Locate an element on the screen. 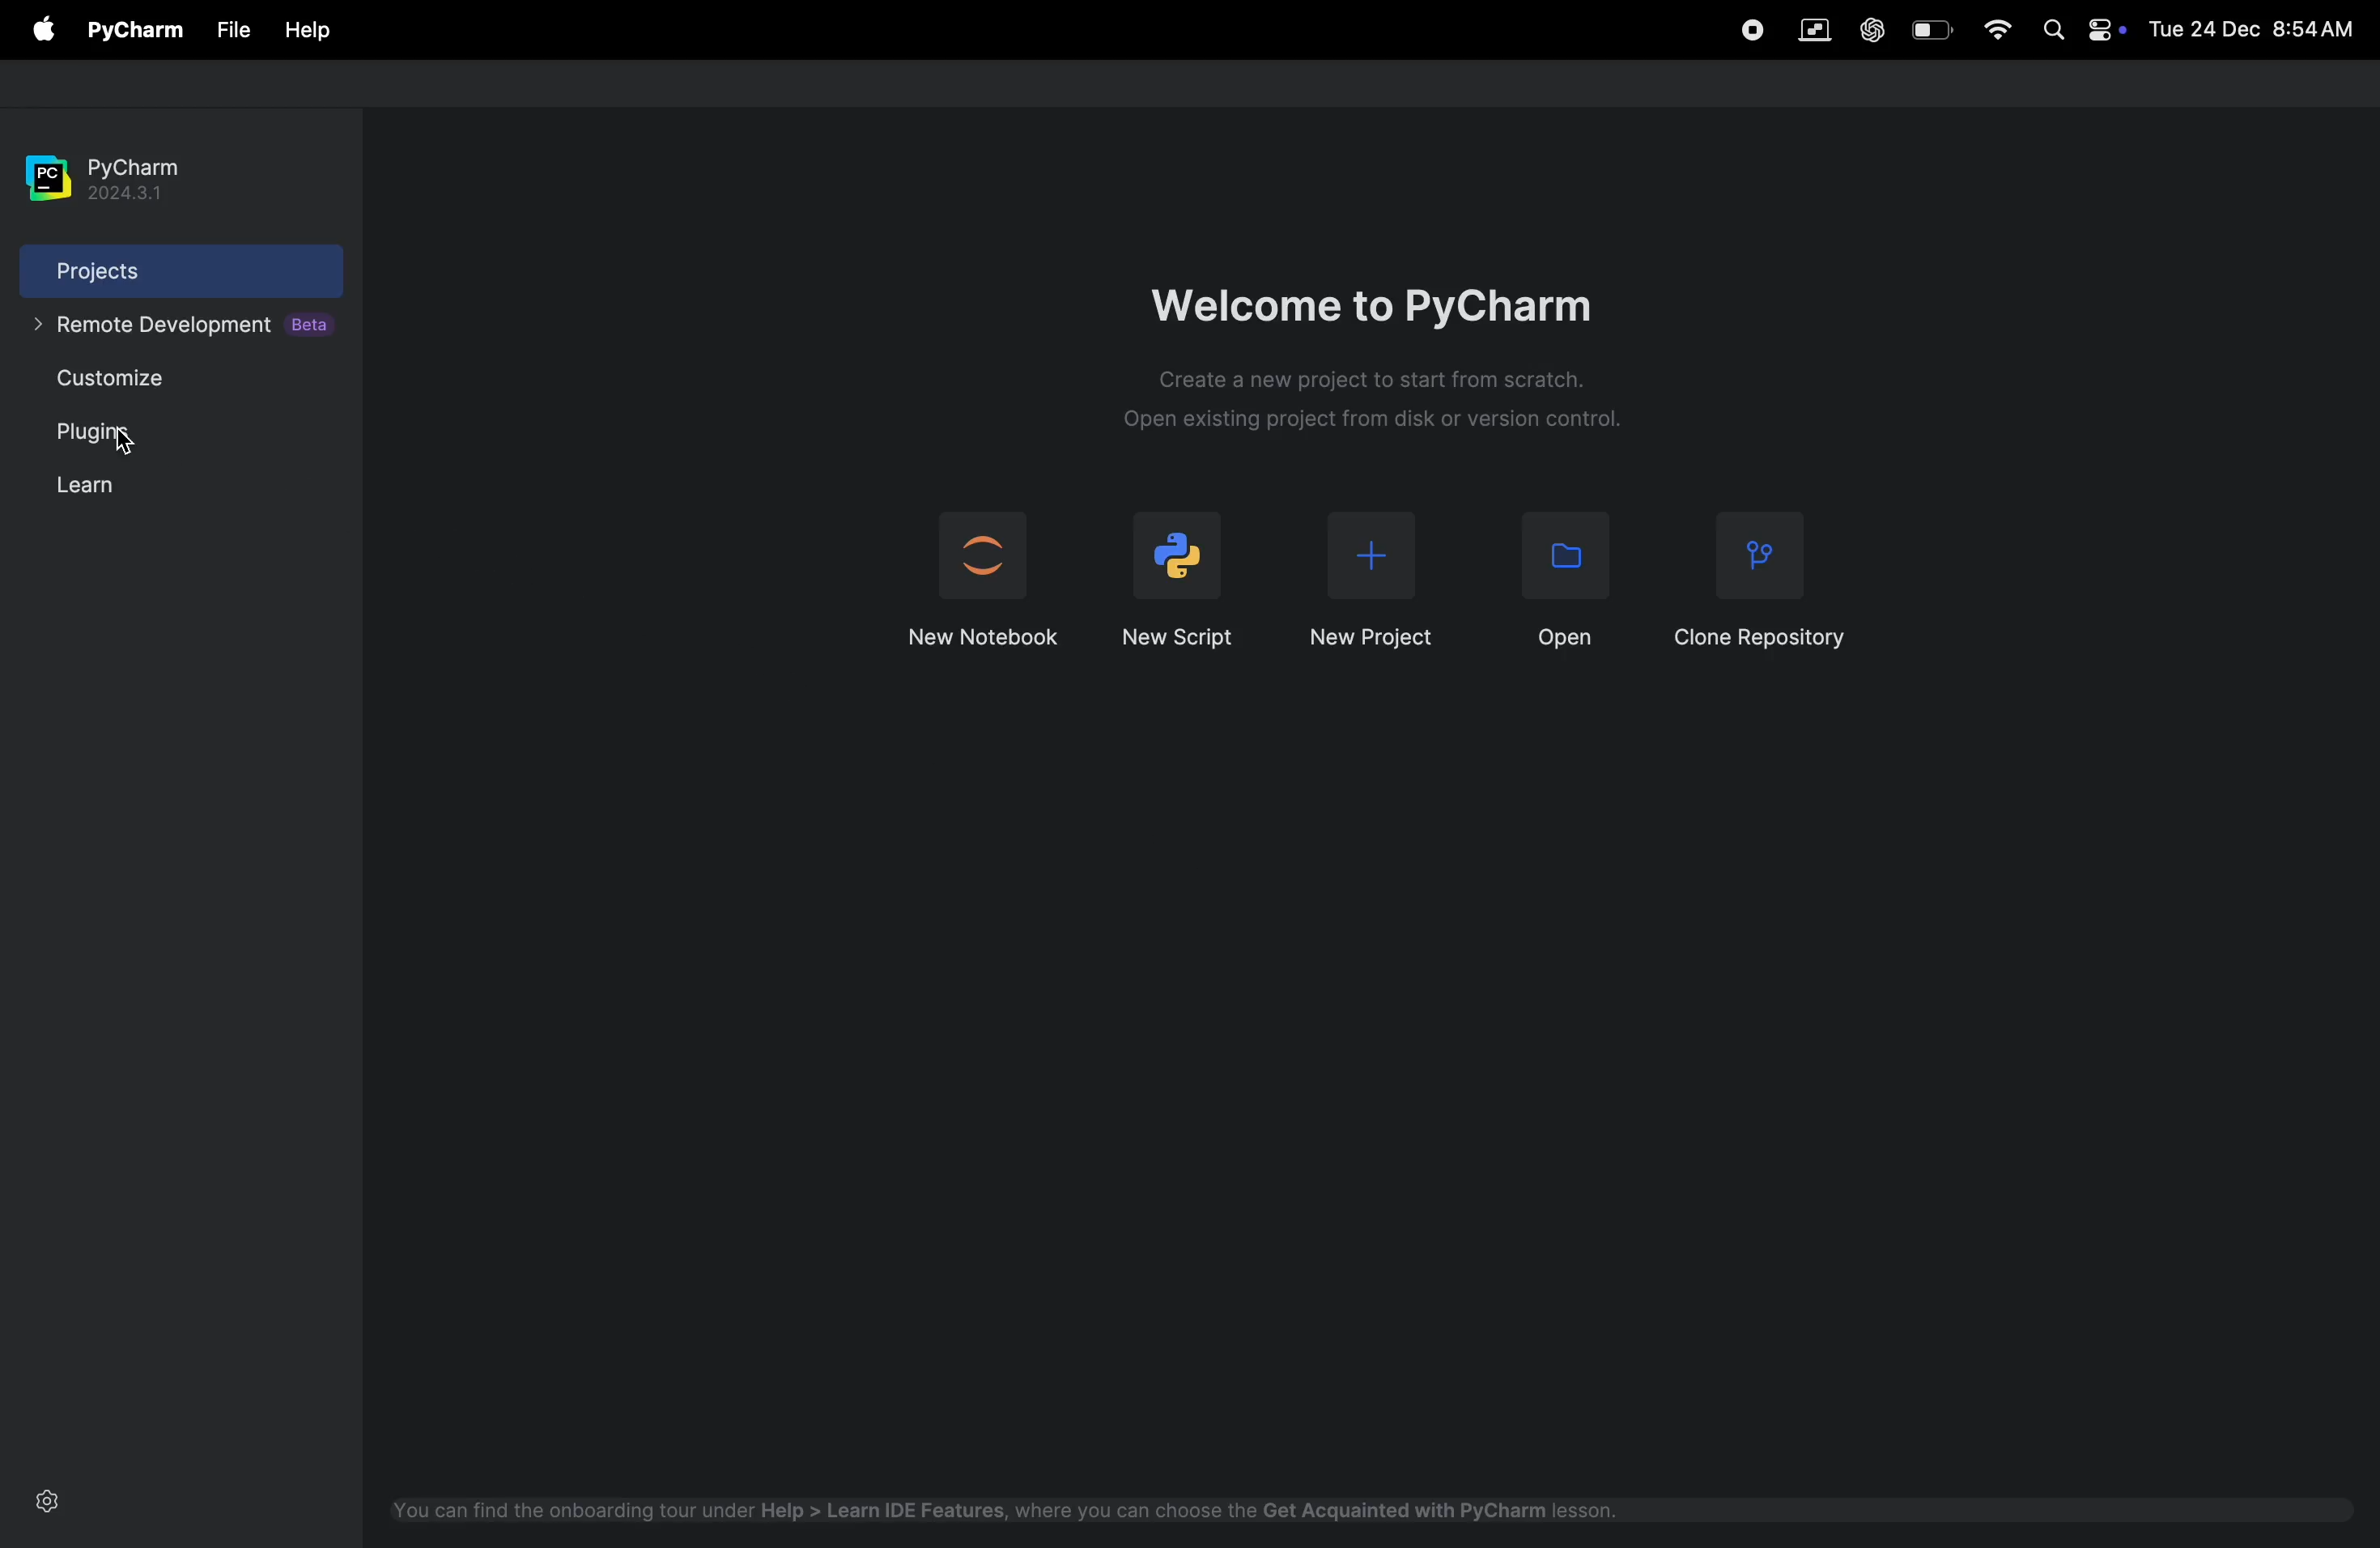 This screenshot has width=2380, height=1548. open project is located at coordinates (1564, 582).